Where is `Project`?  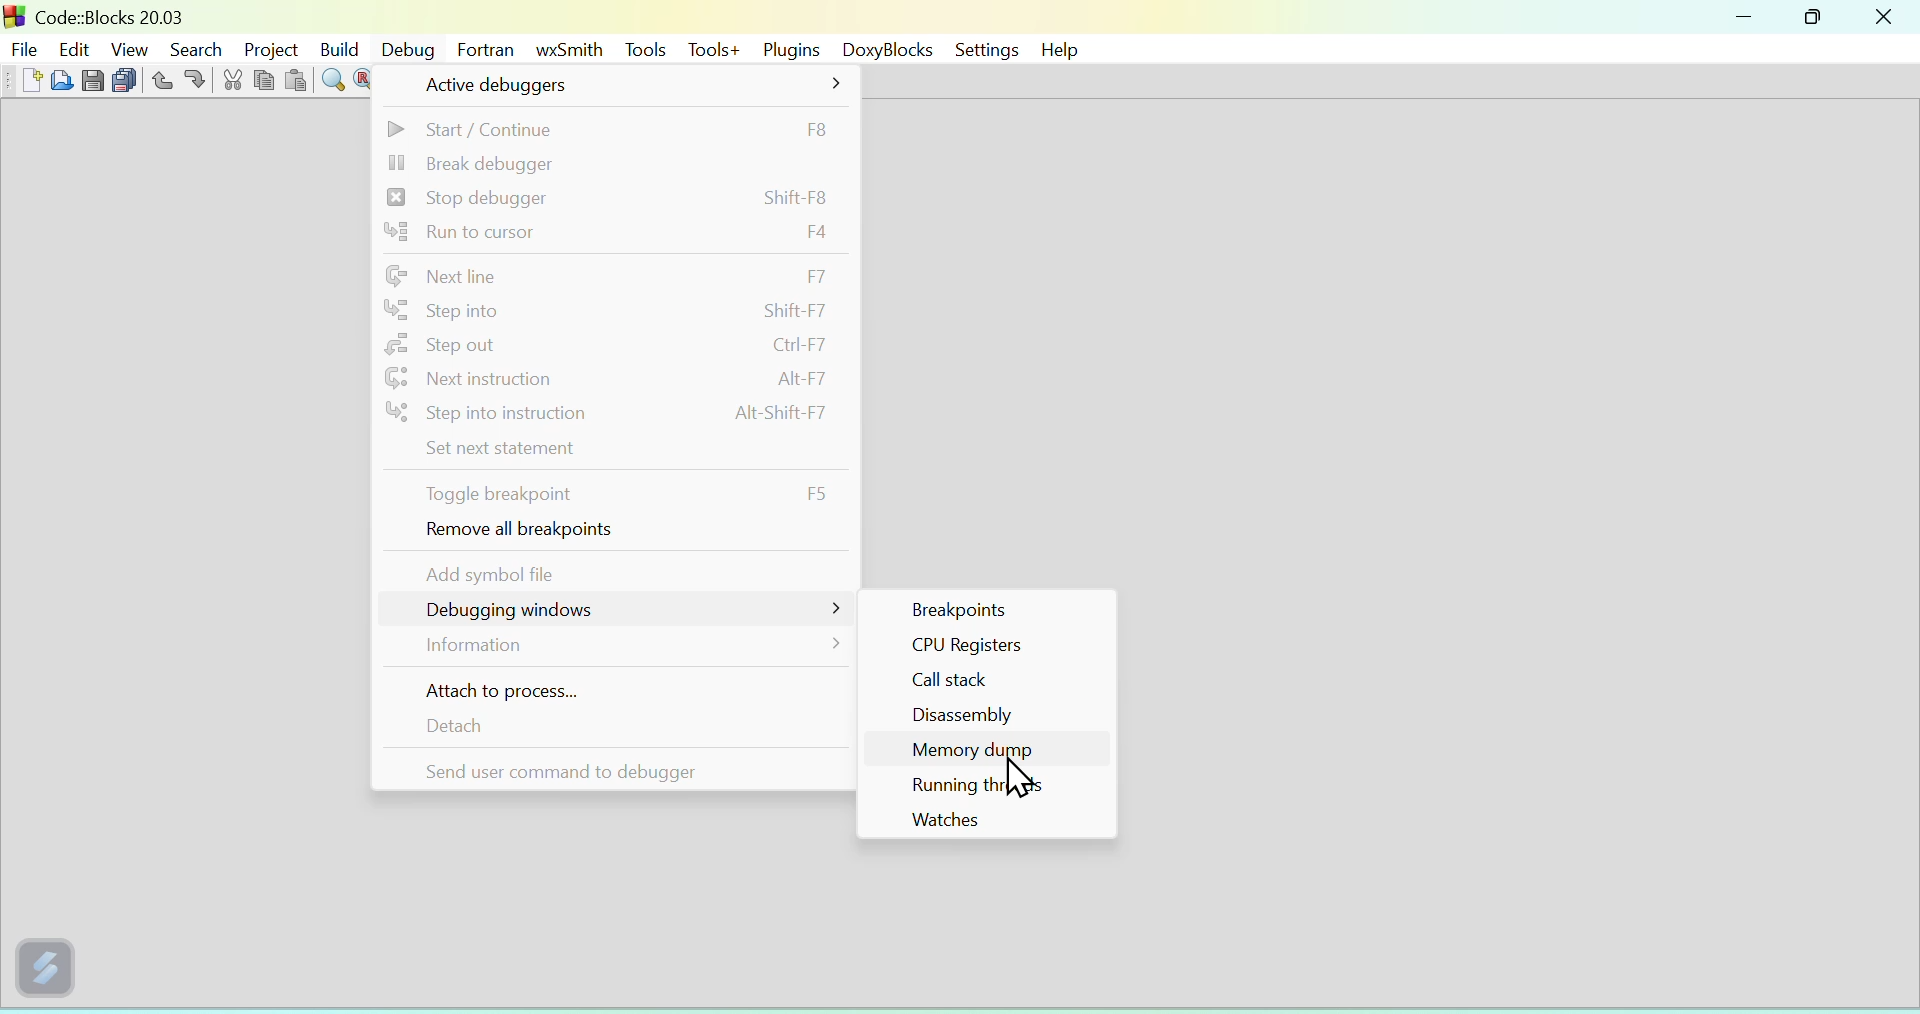 Project is located at coordinates (266, 46).